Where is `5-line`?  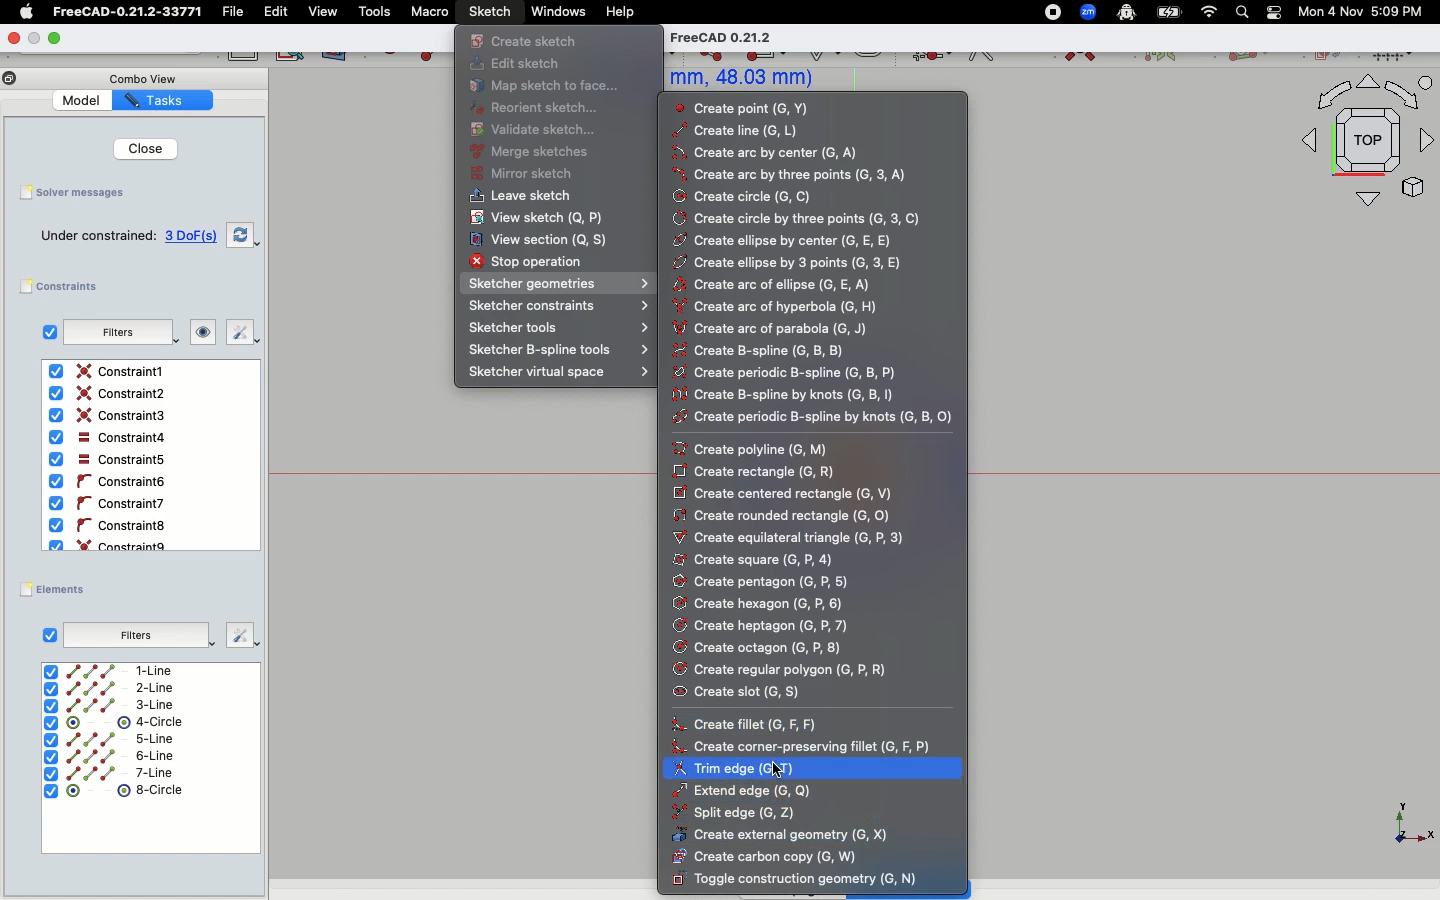 5-line is located at coordinates (111, 739).